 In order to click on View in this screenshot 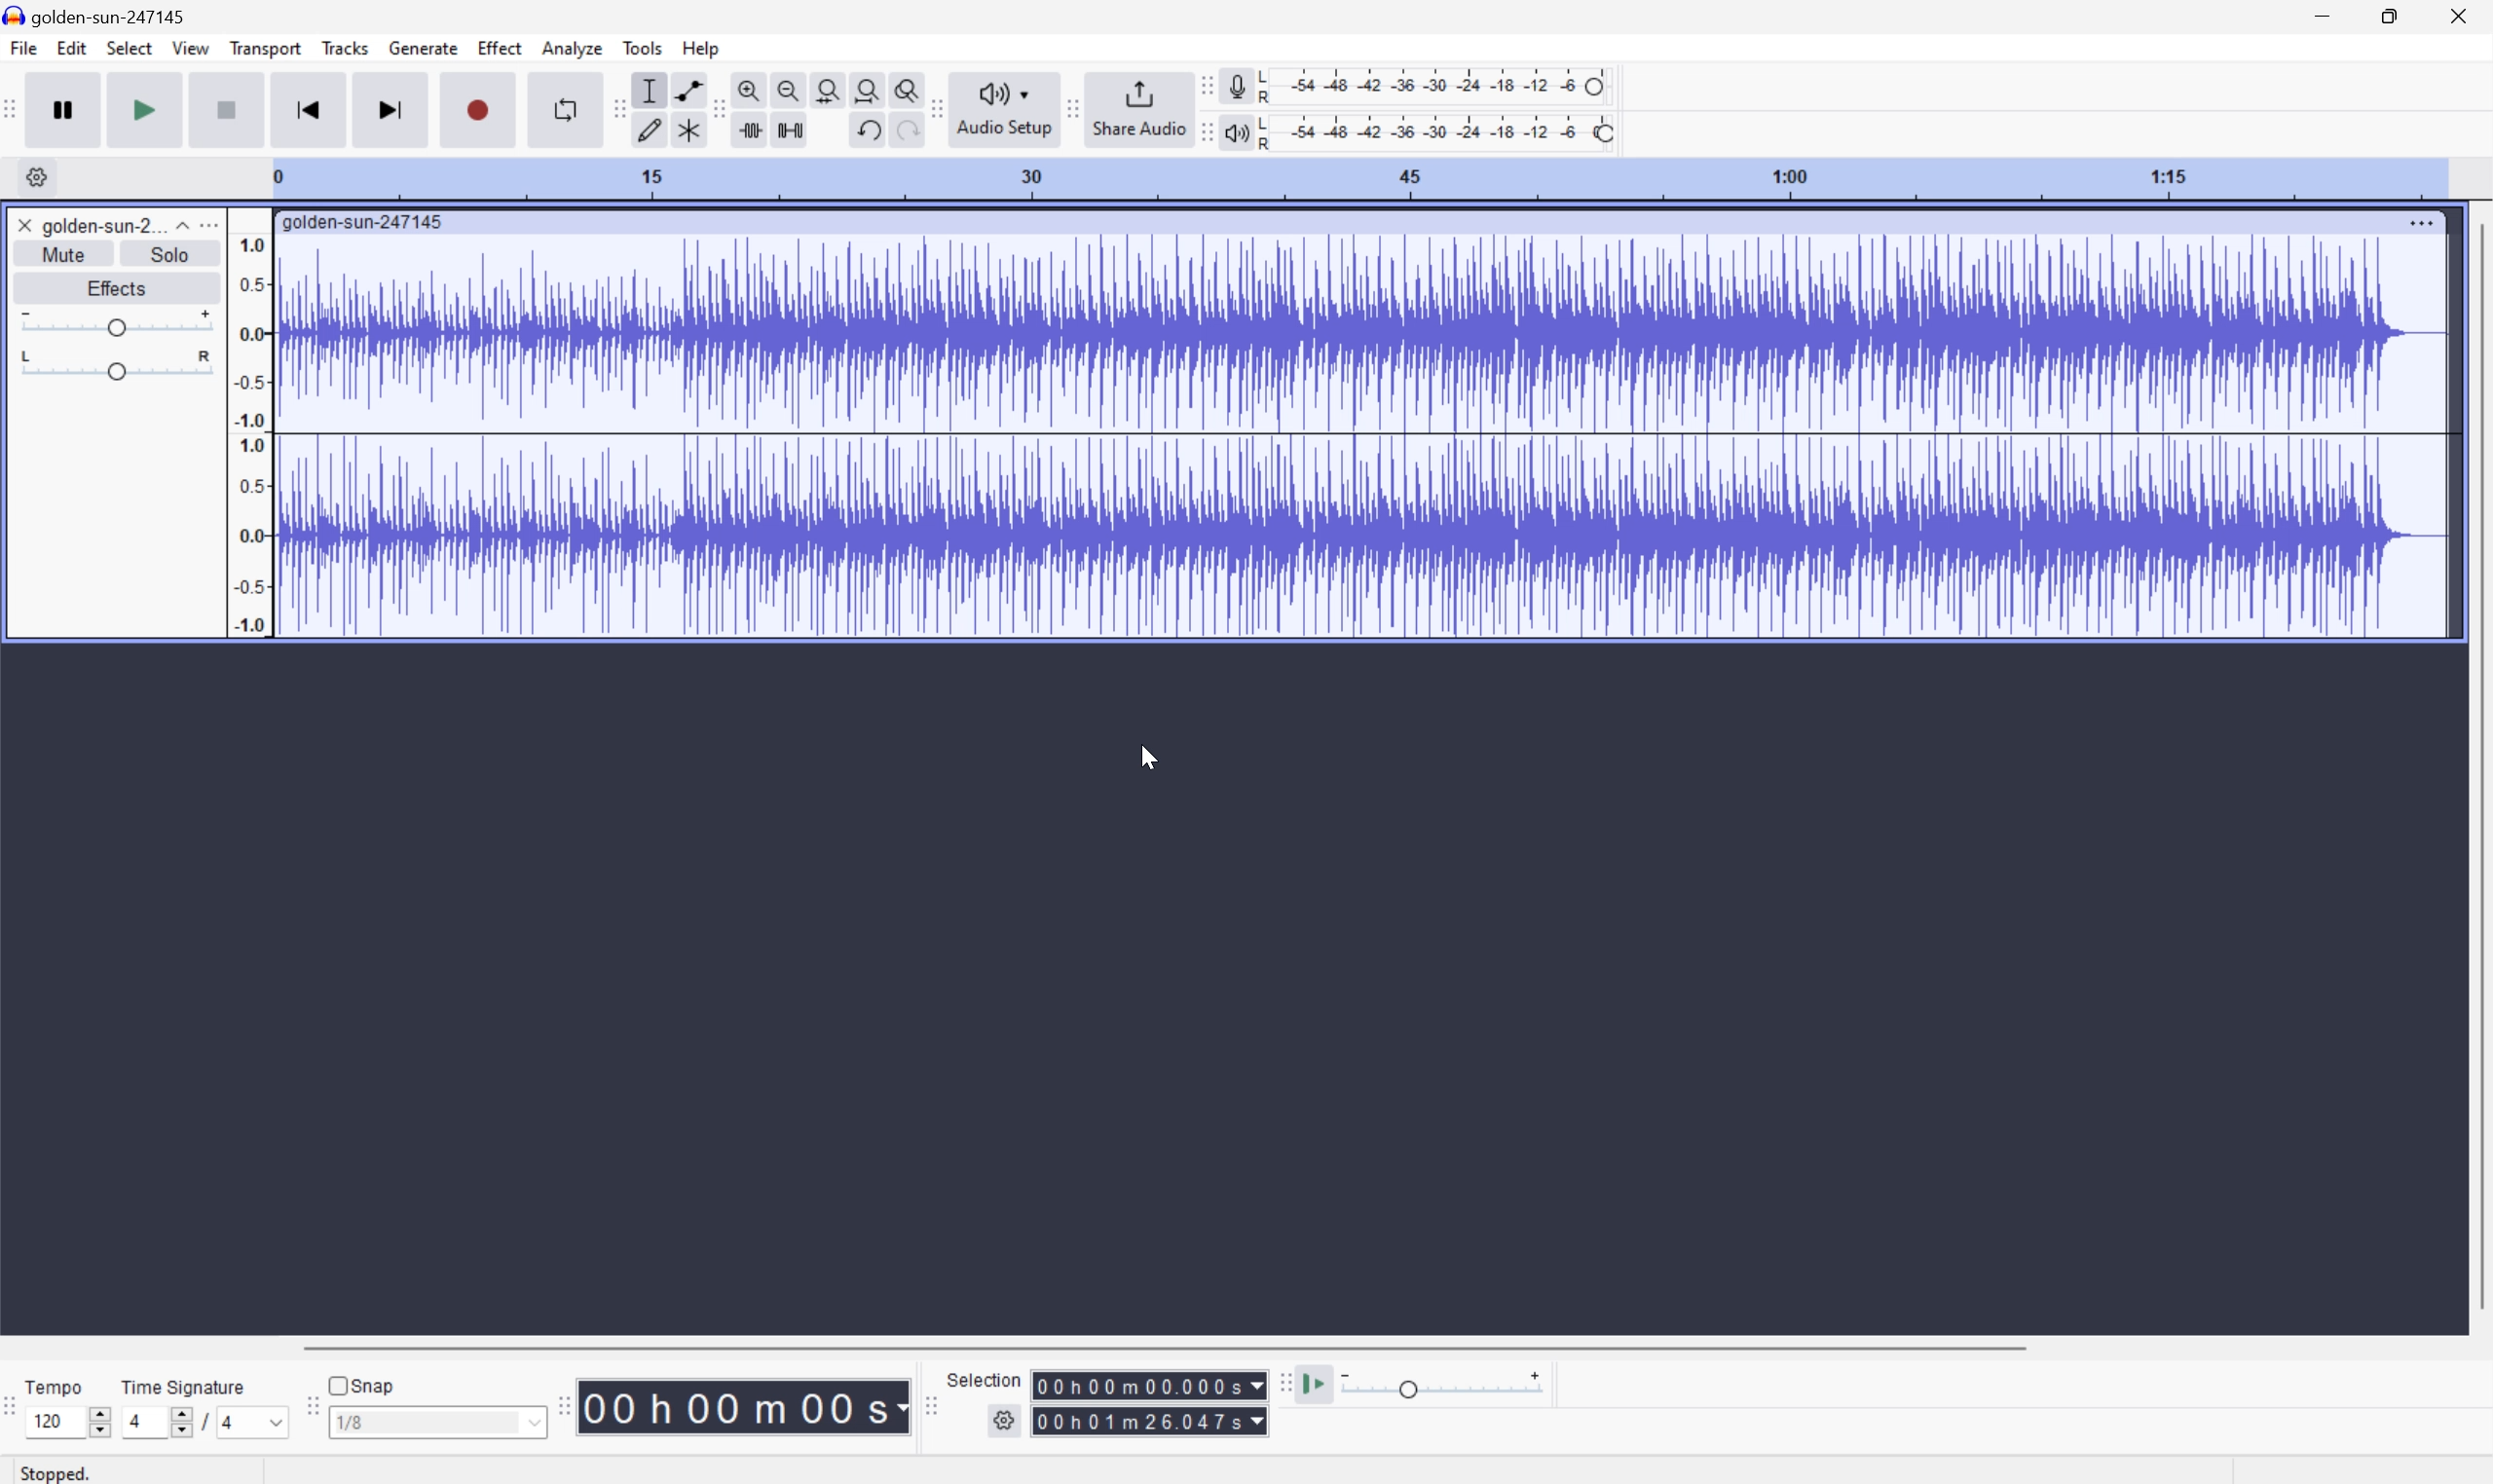, I will do `click(192, 47)`.